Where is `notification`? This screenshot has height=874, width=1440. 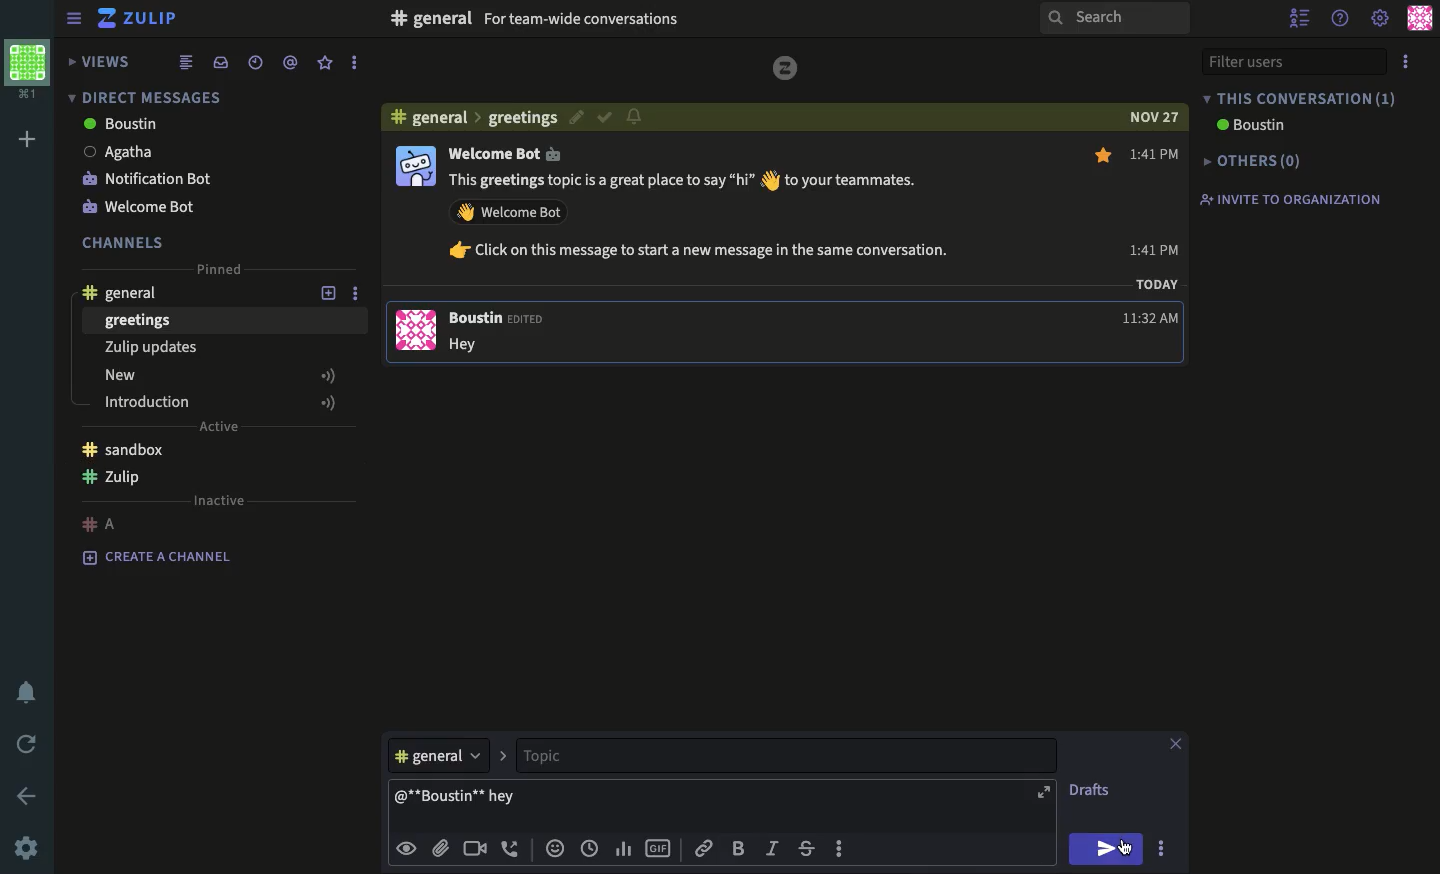 notification is located at coordinates (635, 117).